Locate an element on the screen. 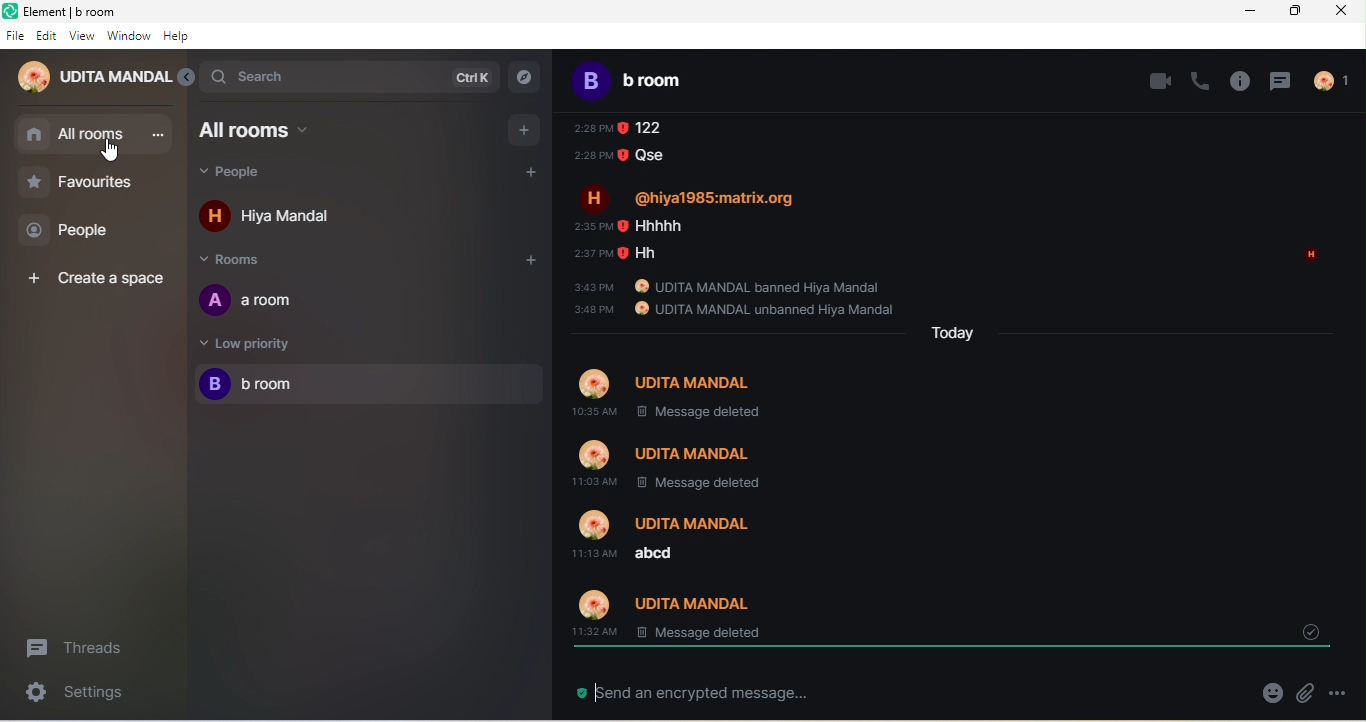 This screenshot has height=722, width=1366. low priority is located at coordinates (251, 342).